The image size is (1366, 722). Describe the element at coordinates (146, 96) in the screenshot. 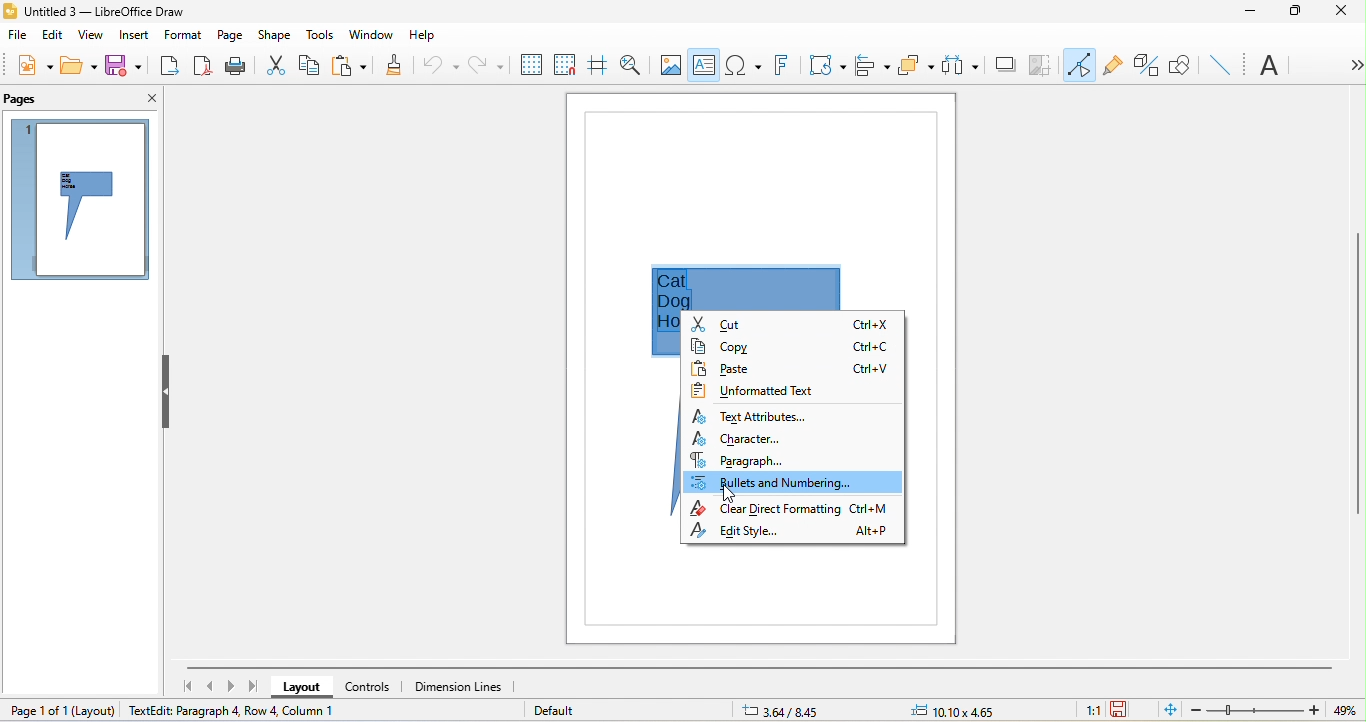

I see `close` at that location.